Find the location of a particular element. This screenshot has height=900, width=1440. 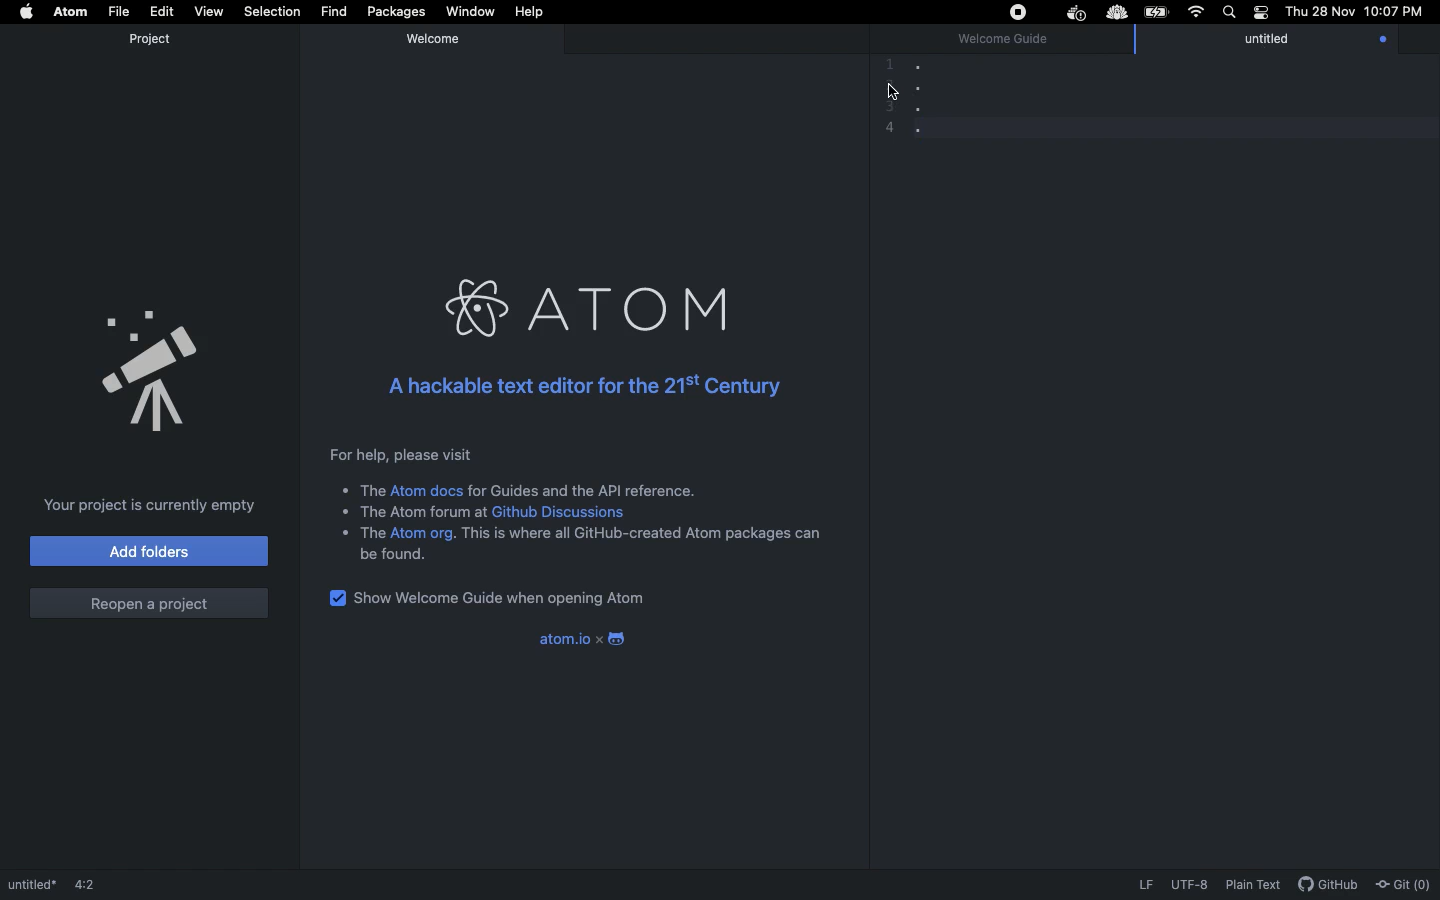

Untitled is located at coordinates (1284, 41).